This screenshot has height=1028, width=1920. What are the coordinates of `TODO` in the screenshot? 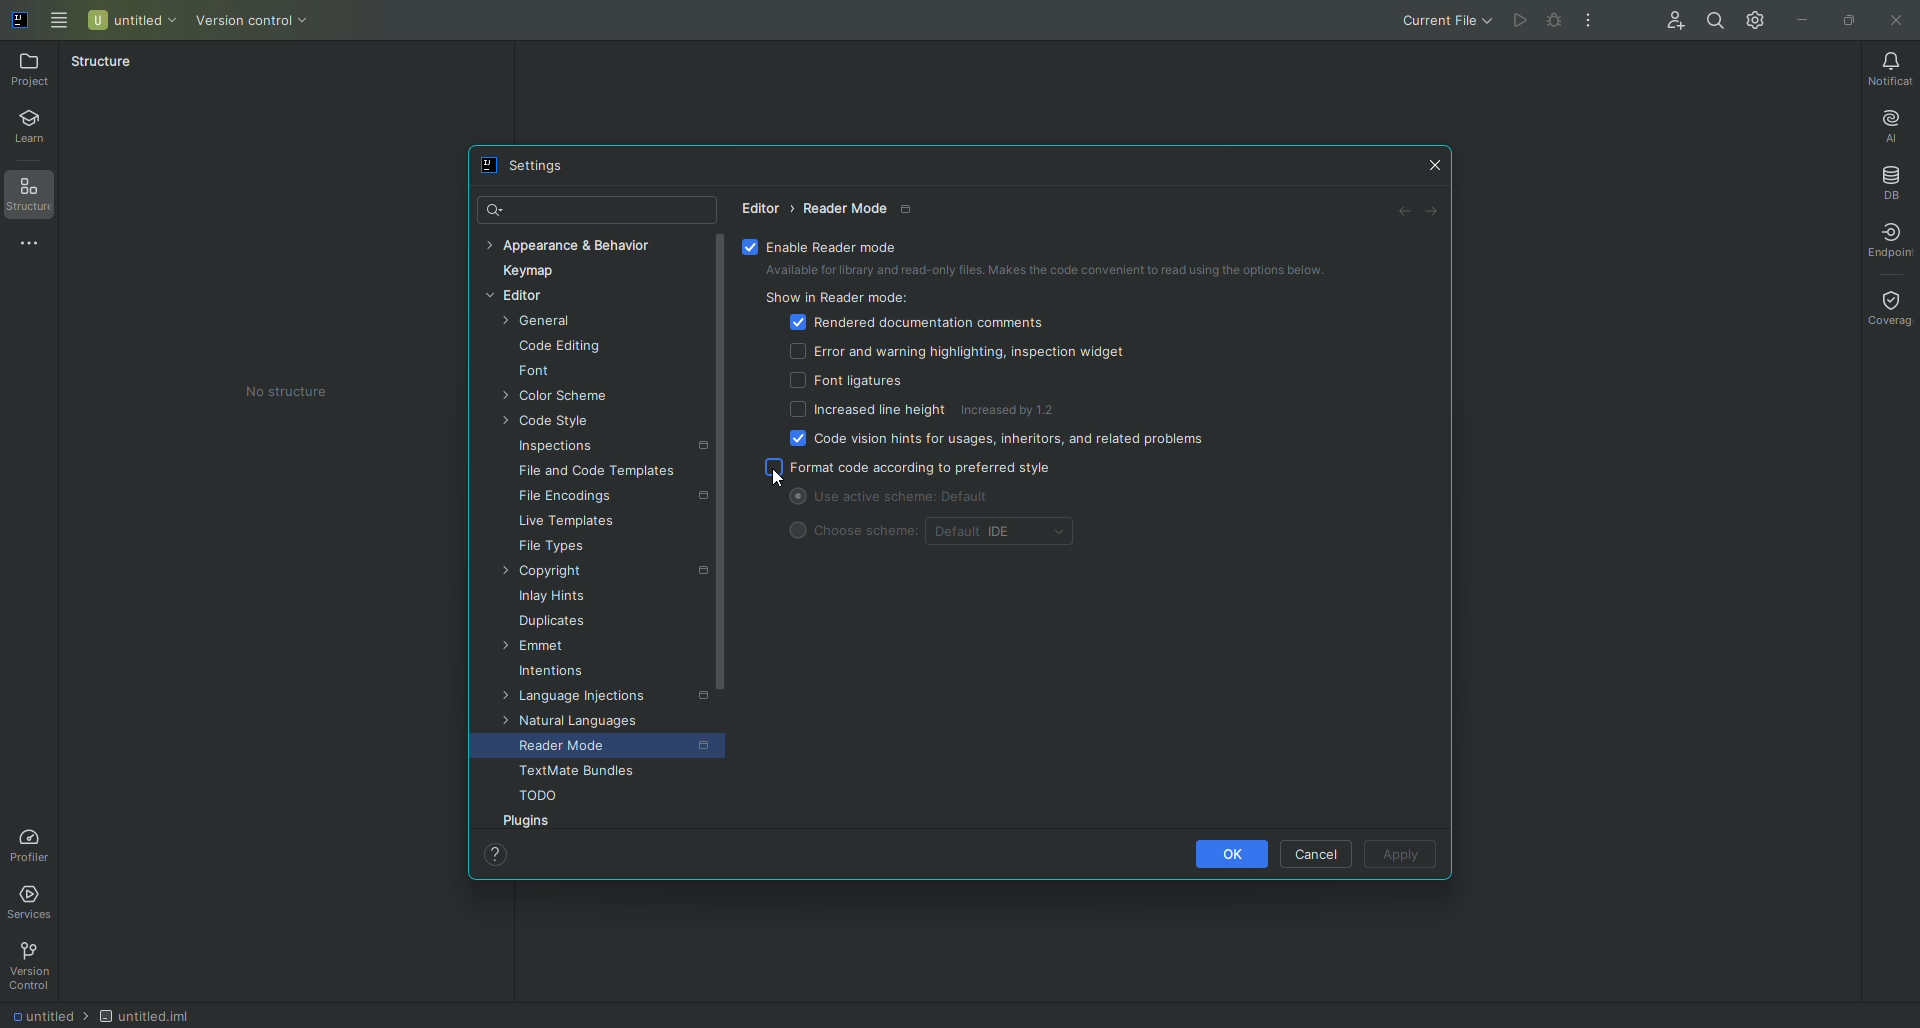 It's located at (531, 797).